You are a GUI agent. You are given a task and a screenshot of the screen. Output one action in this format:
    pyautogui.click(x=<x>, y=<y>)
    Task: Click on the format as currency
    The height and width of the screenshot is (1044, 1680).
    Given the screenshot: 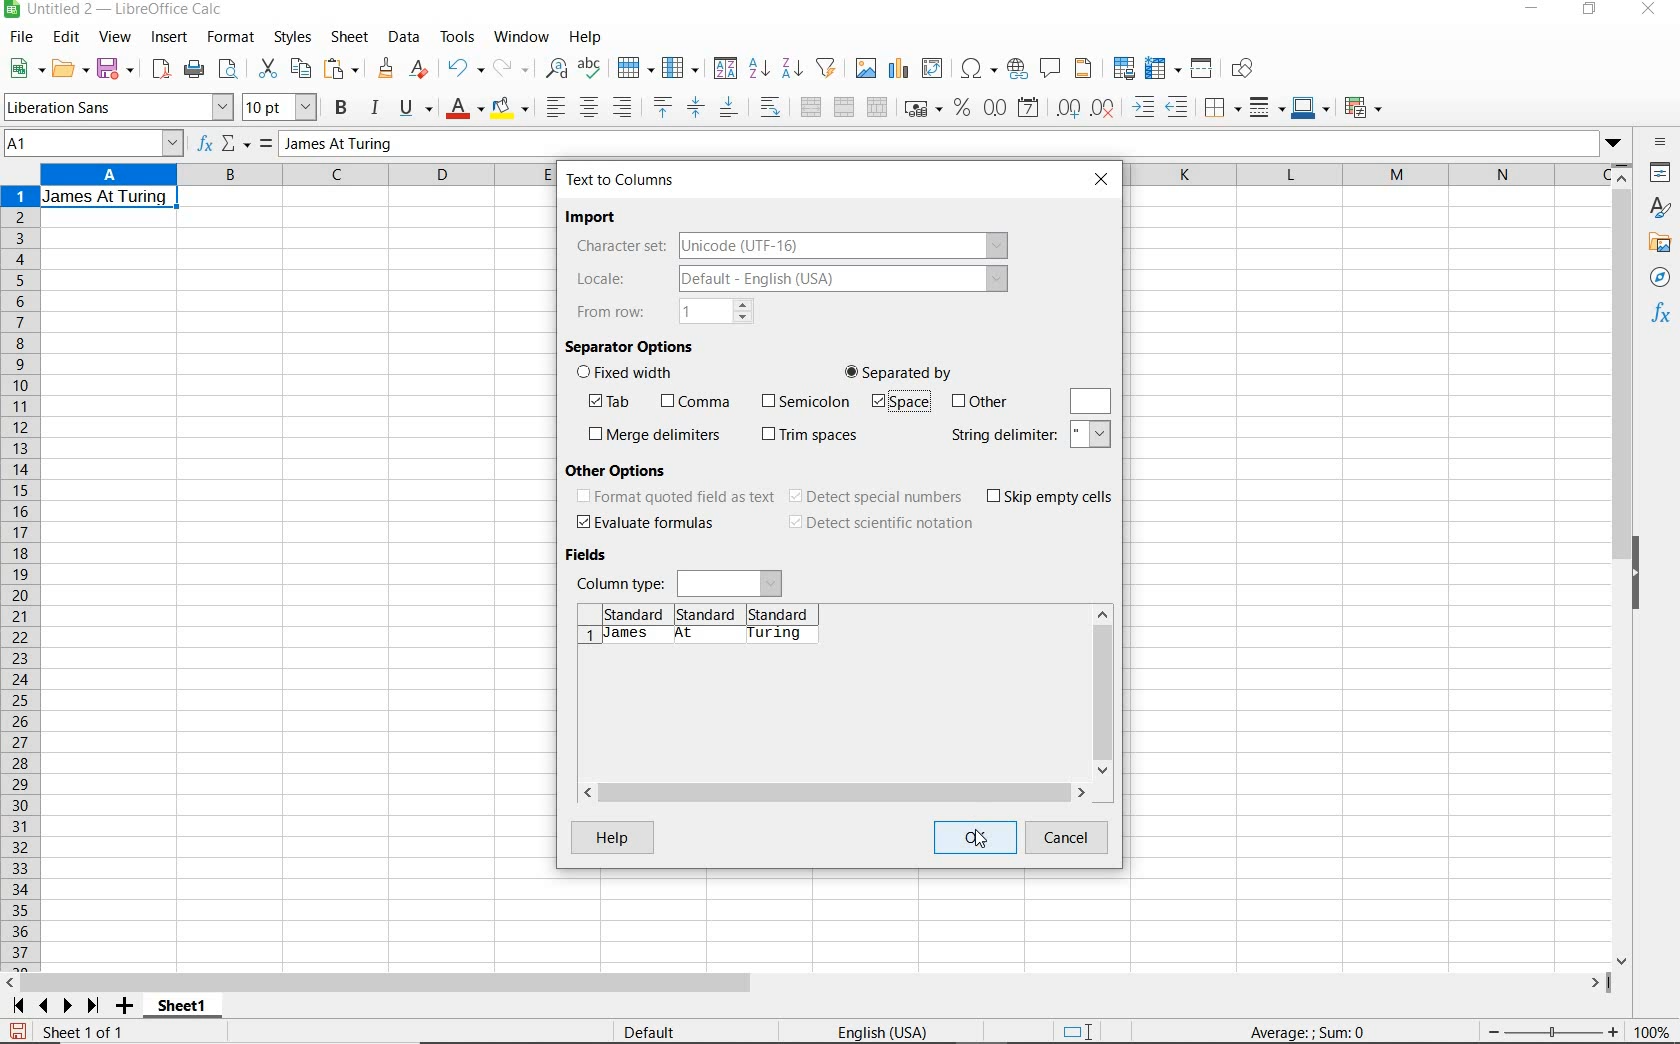 What is the action you would take?
    pyautogui.click(x=922, y=109)
    